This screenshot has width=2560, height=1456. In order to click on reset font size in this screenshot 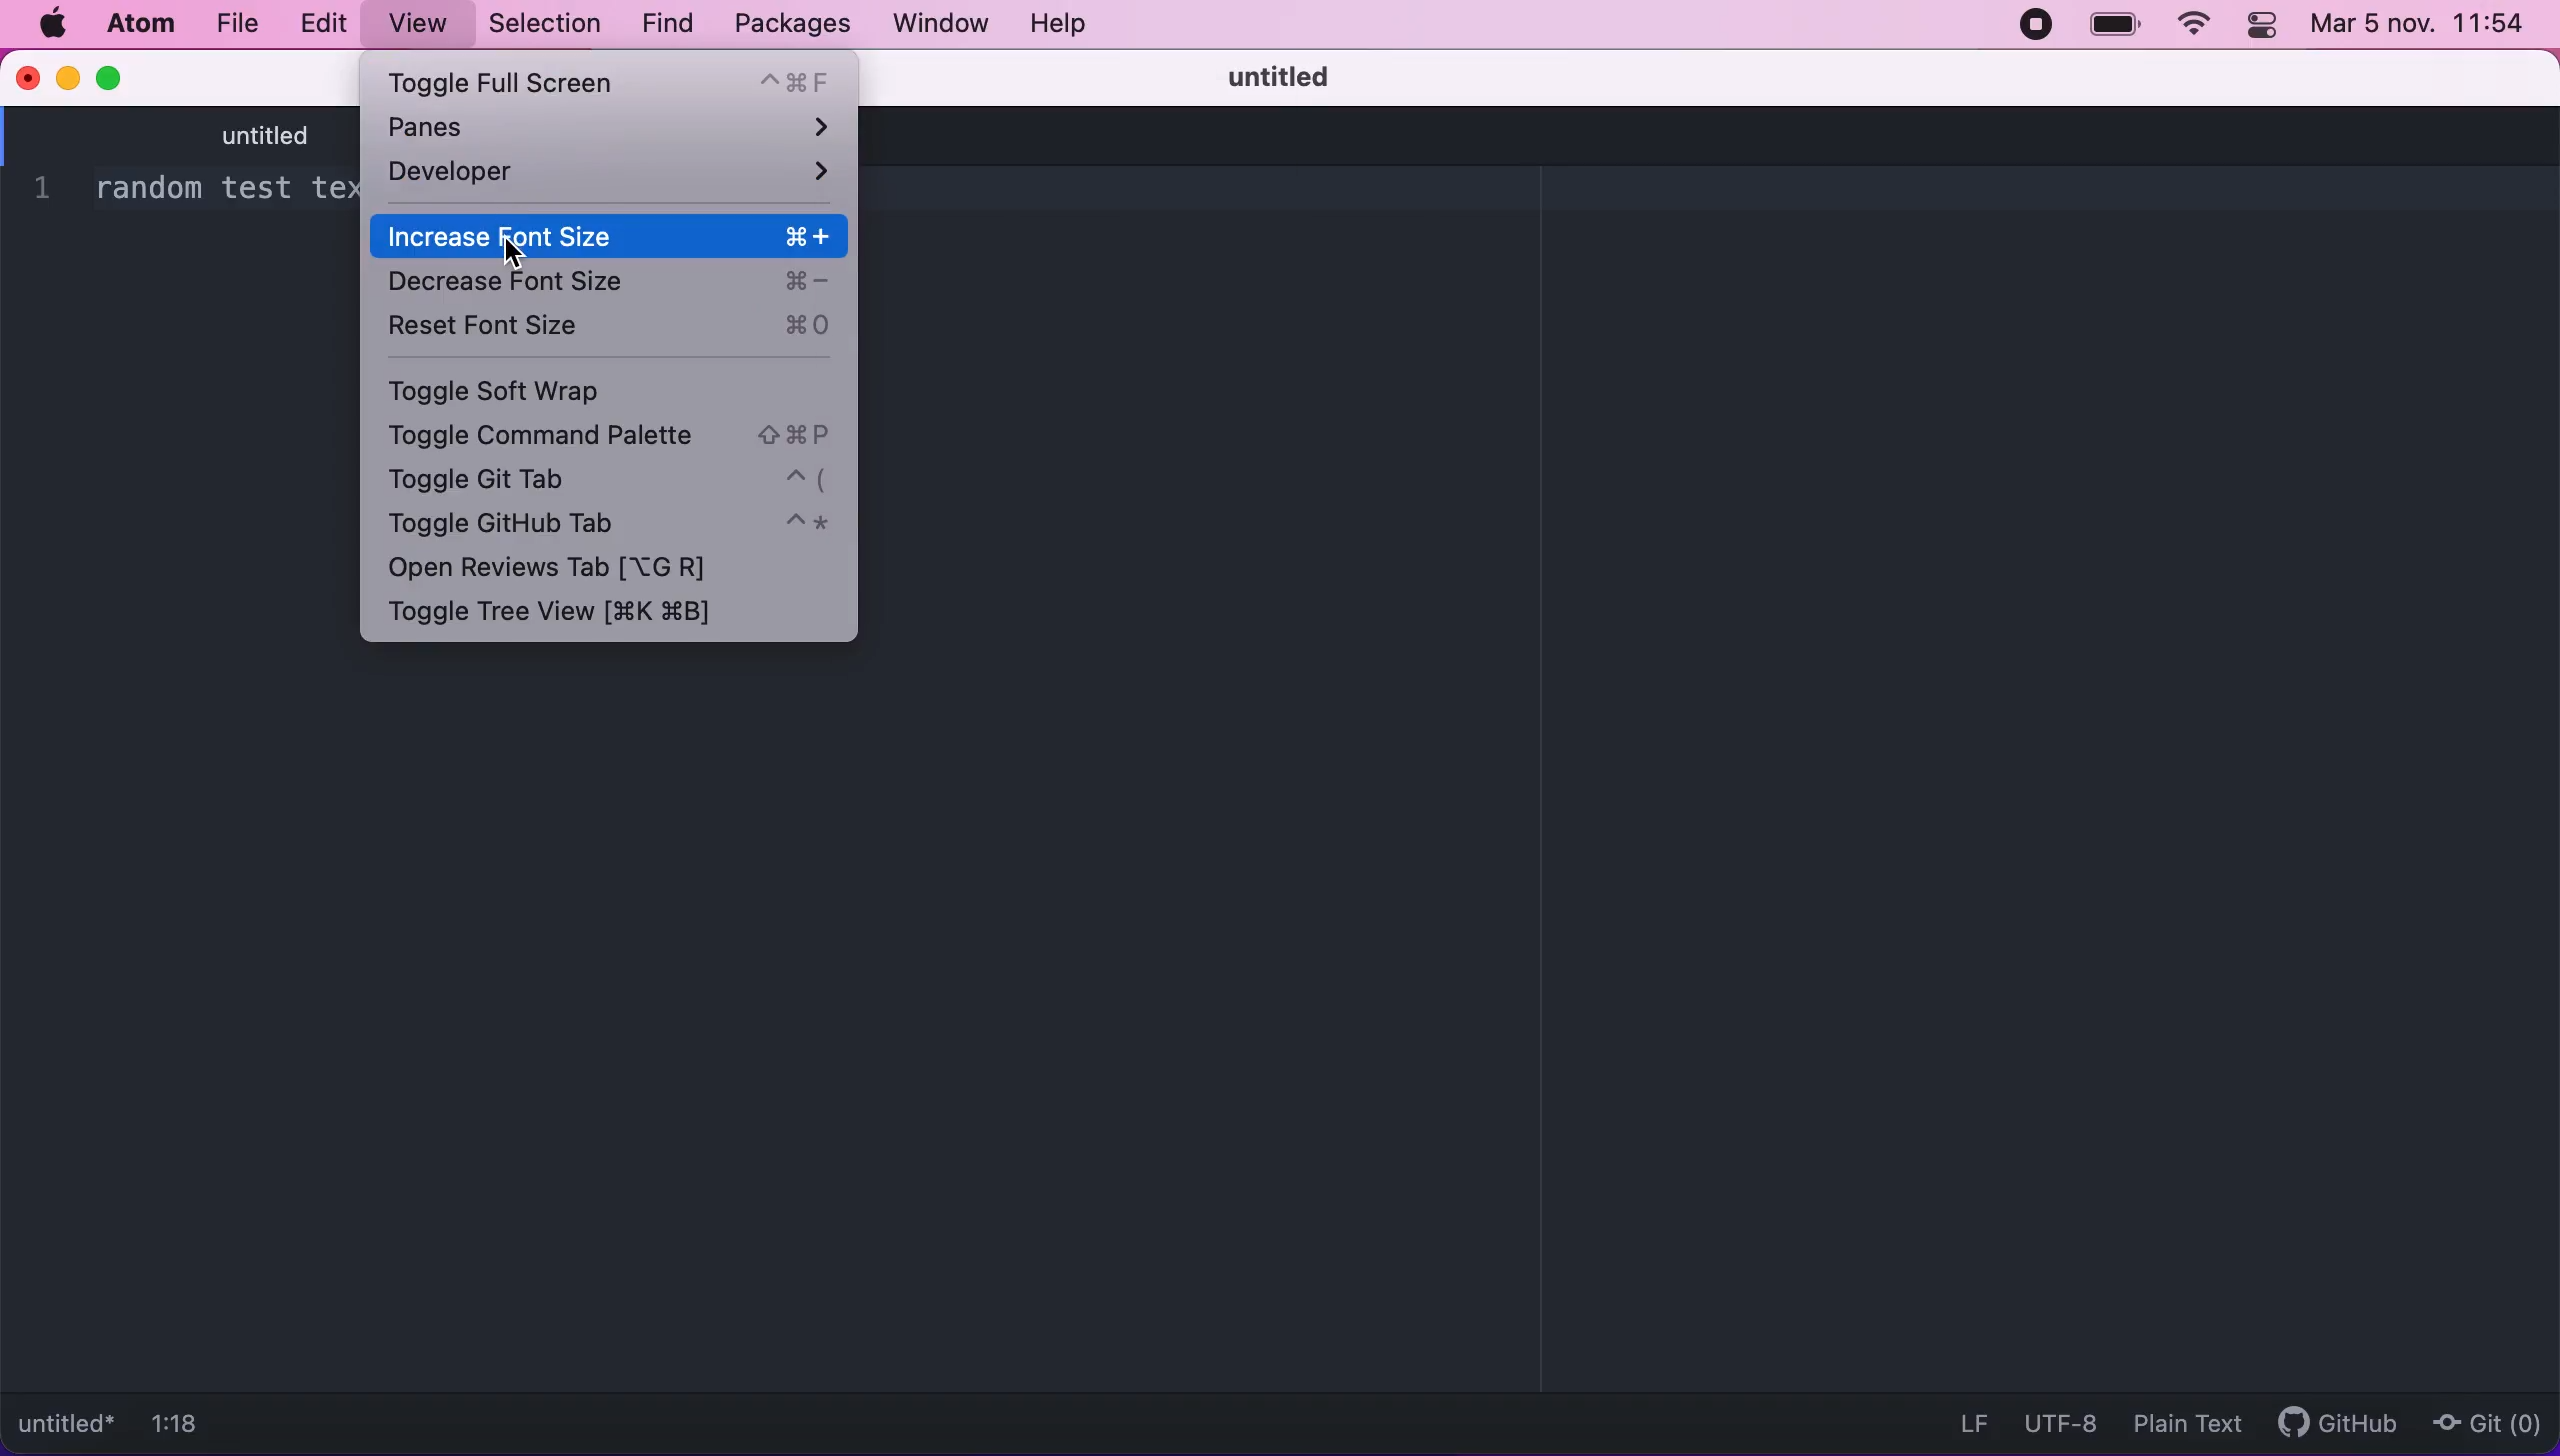, I will do `click(618, 332)`.